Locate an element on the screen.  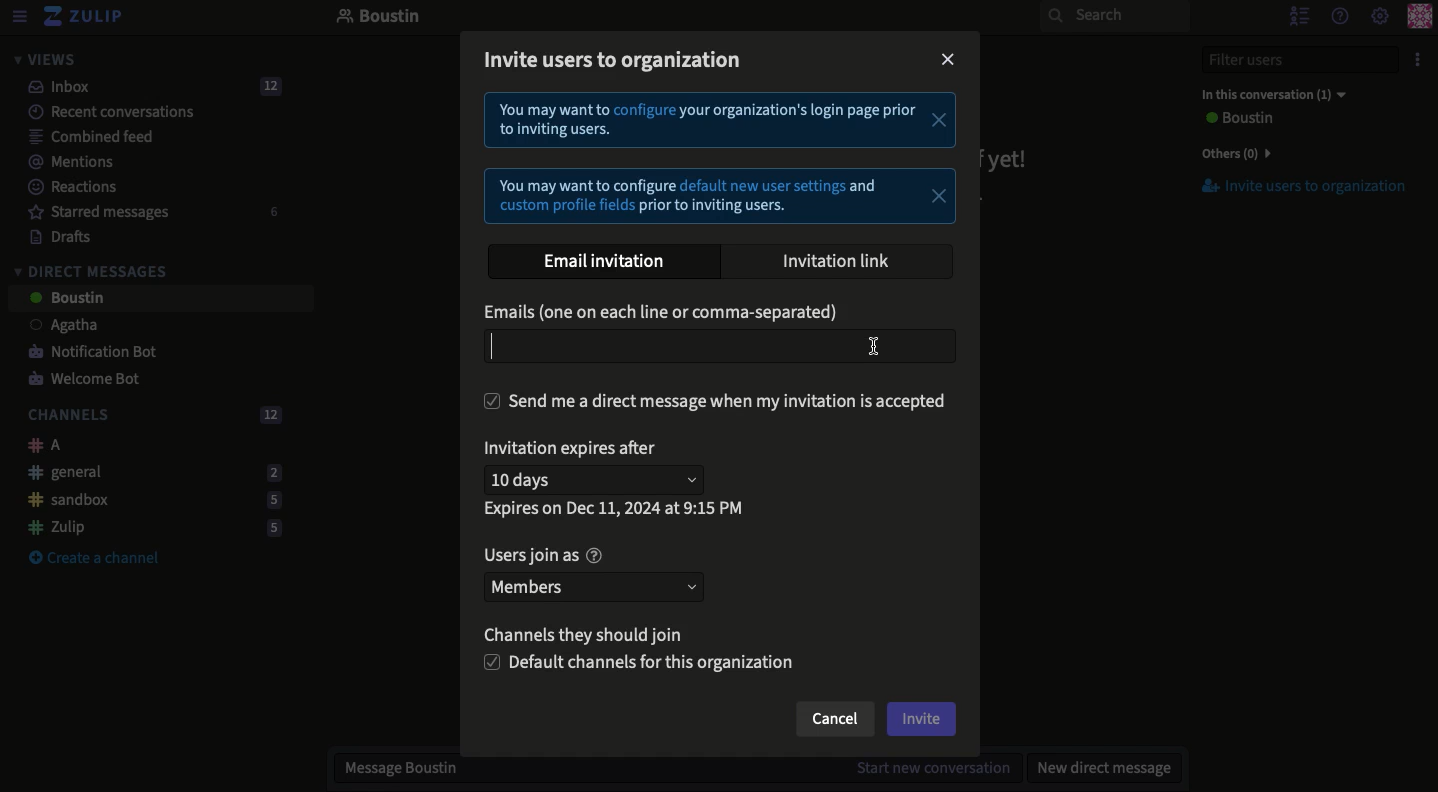
Invitation expires after is located at coordinates (575, 451).